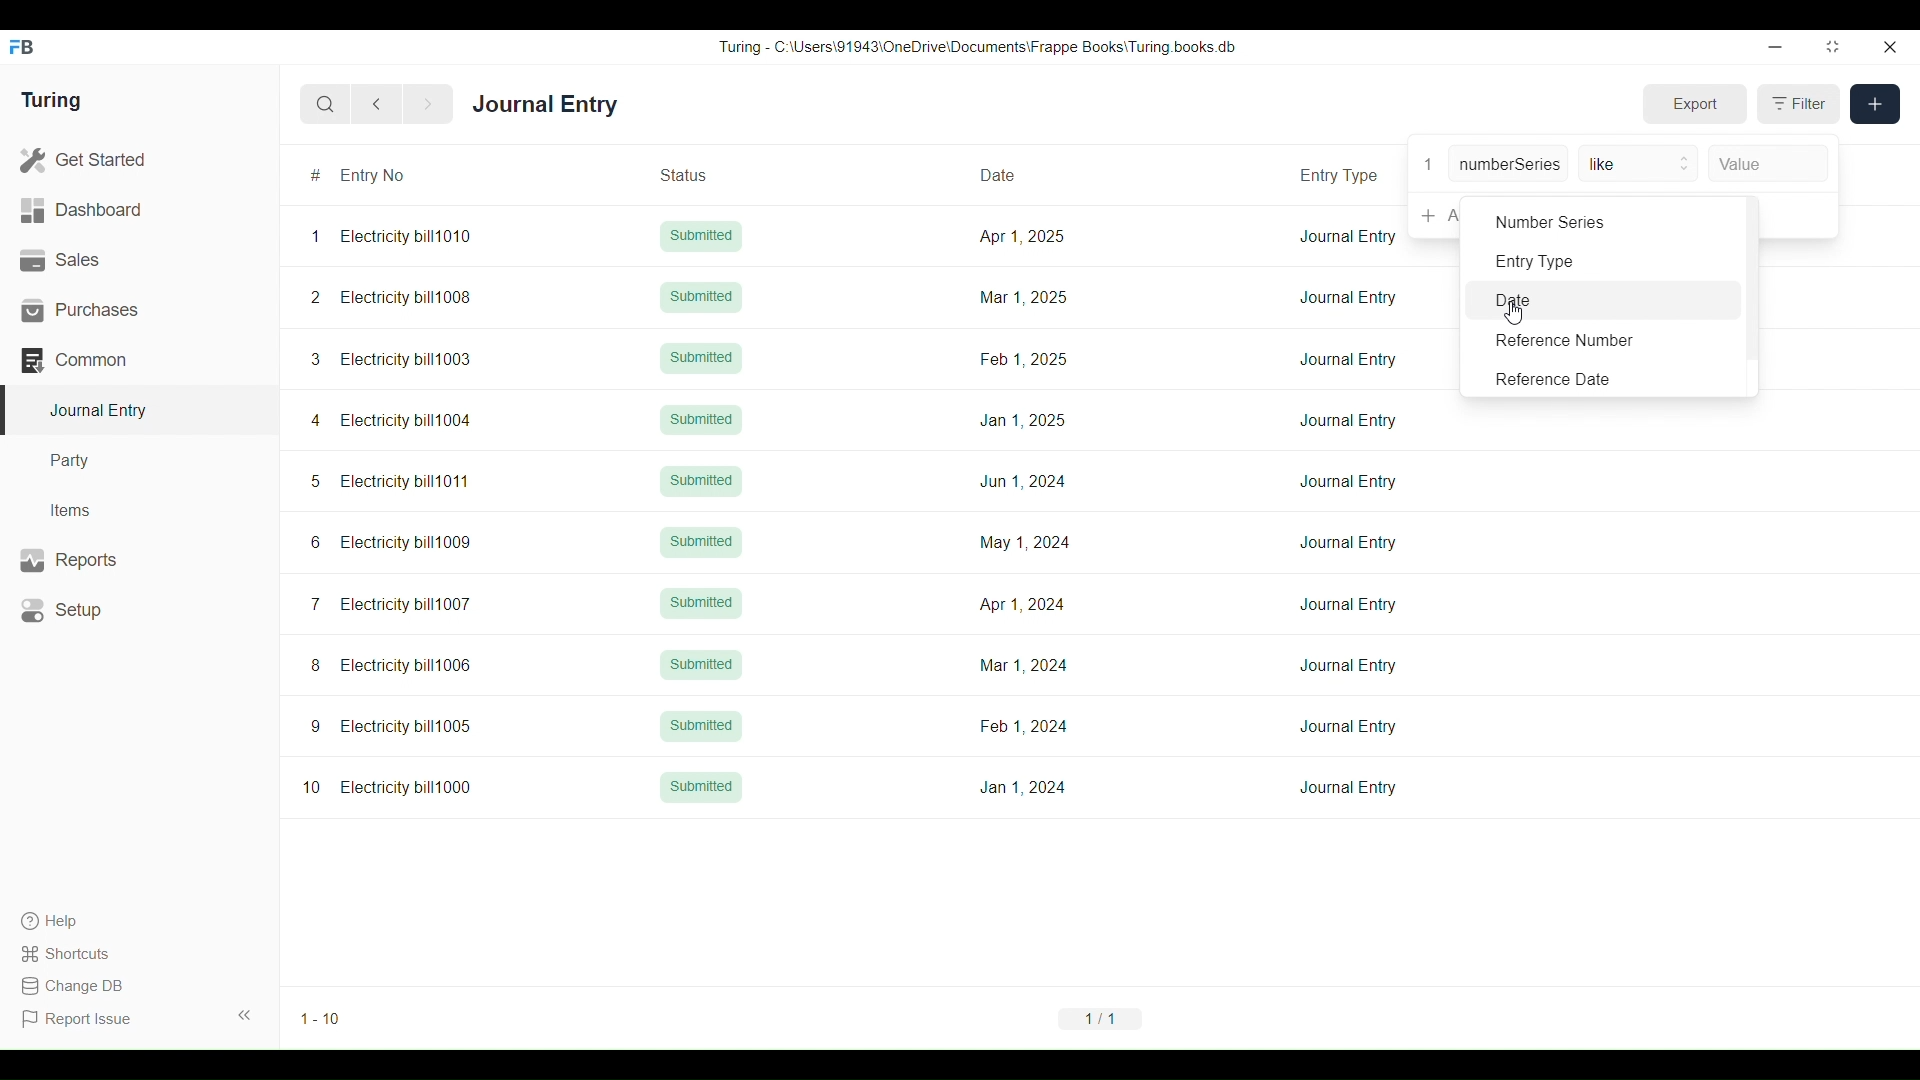 The width and height of the screenshot is (1920, 1080). What do you see at coordinates (1798, 216) in the screenshot?
I see `Add a filter` at bounding box center [1798, 216].